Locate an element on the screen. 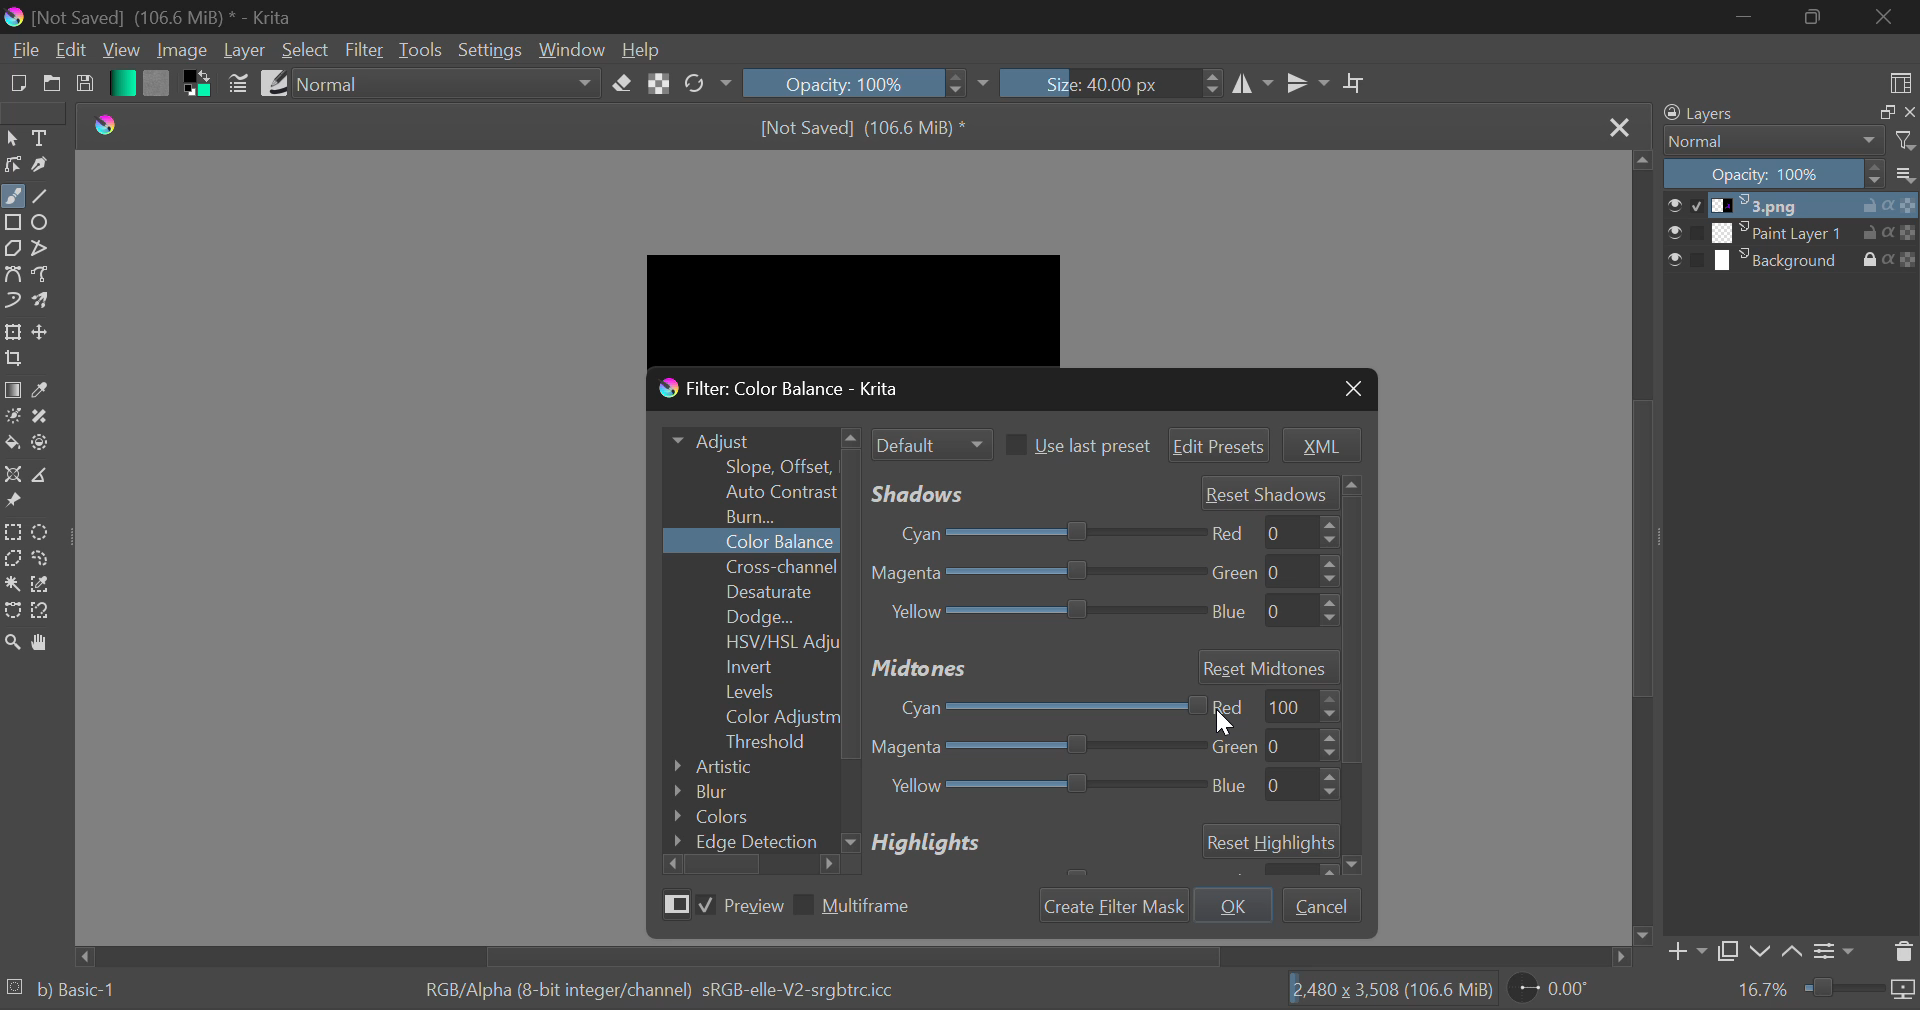  red is located at coordinates (1269, 532).